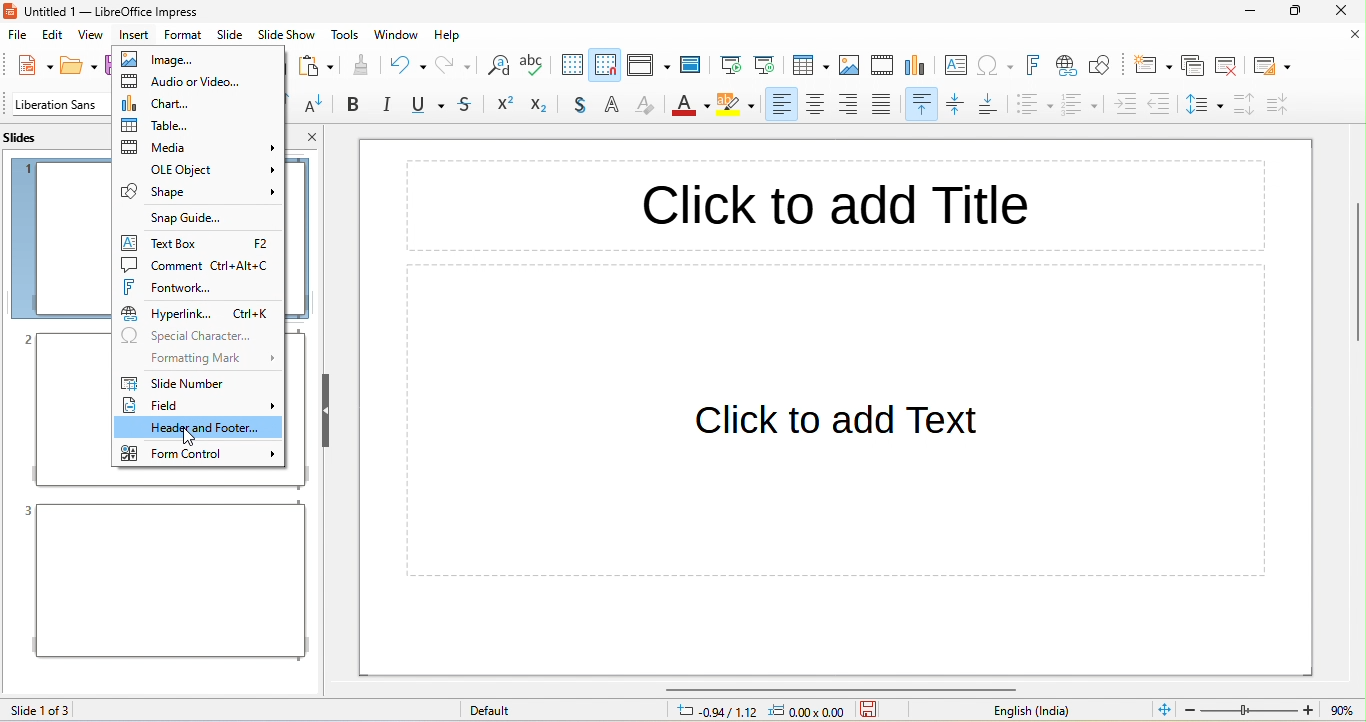 The image size is (1366, 722). Describe the element at coordinates (353, 105) in the screenshot. I see `bold` at that location.